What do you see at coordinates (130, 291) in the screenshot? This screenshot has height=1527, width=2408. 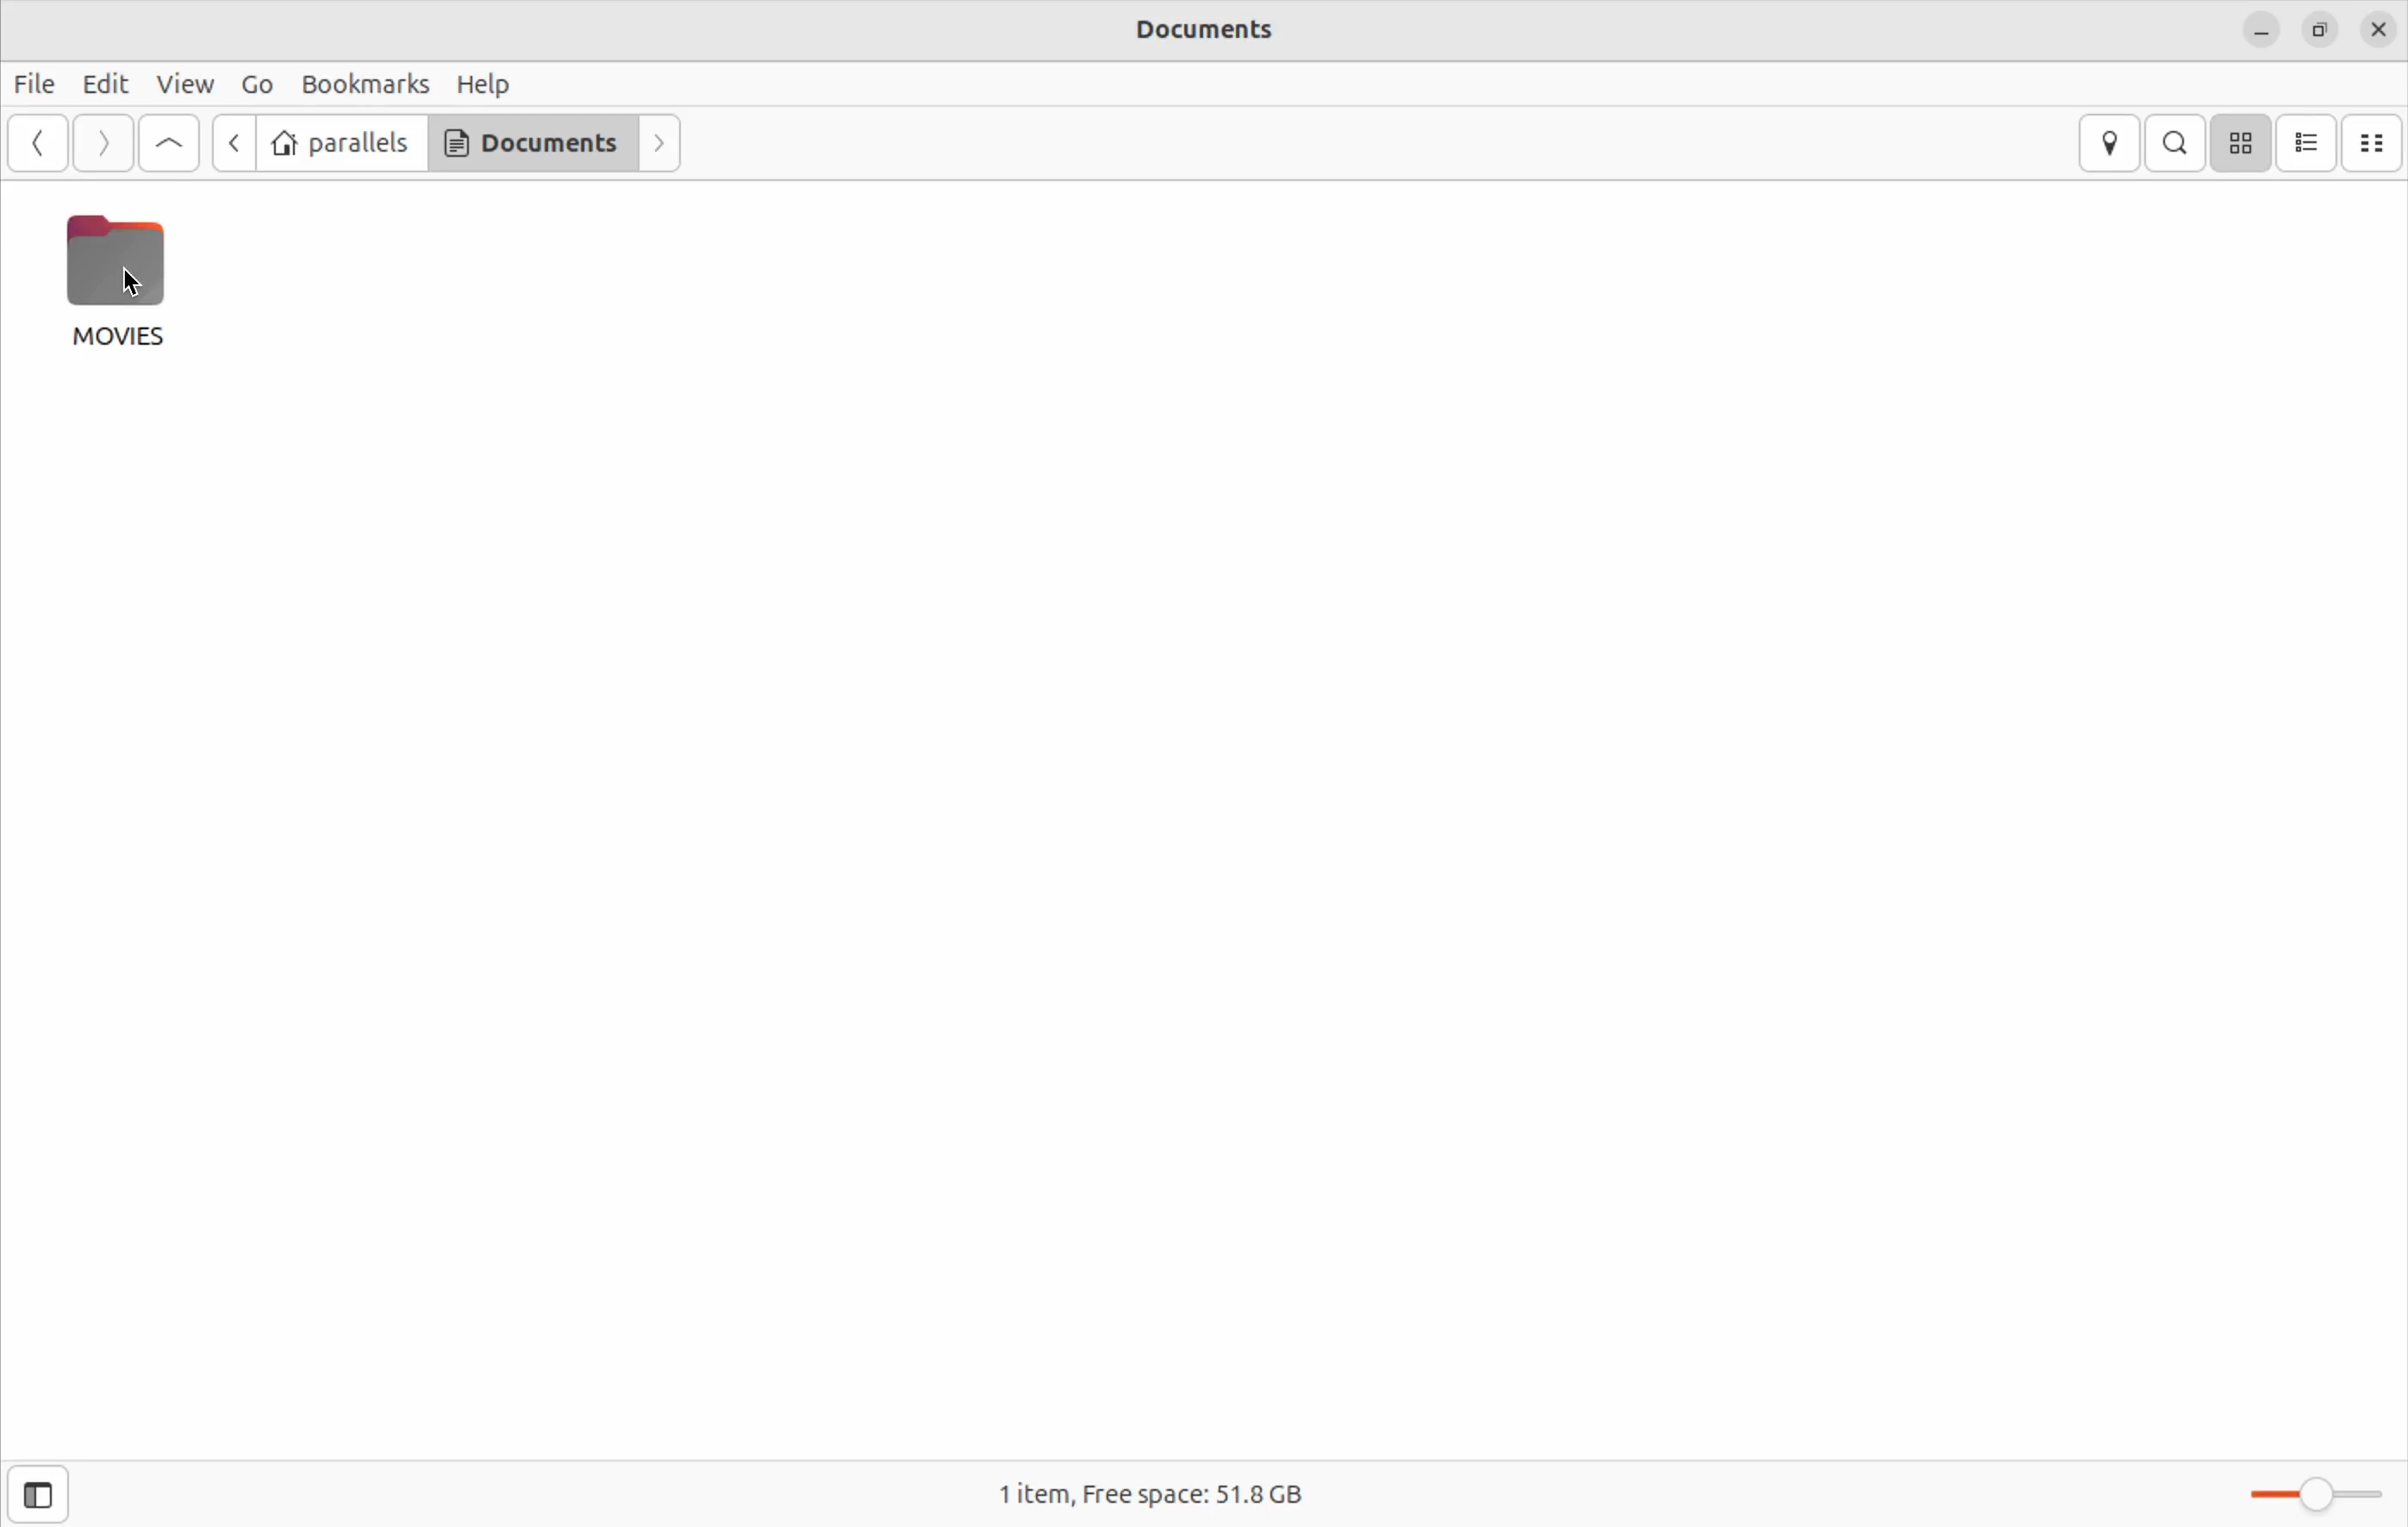 I see `Cursor` at bounding box center [130, 291].